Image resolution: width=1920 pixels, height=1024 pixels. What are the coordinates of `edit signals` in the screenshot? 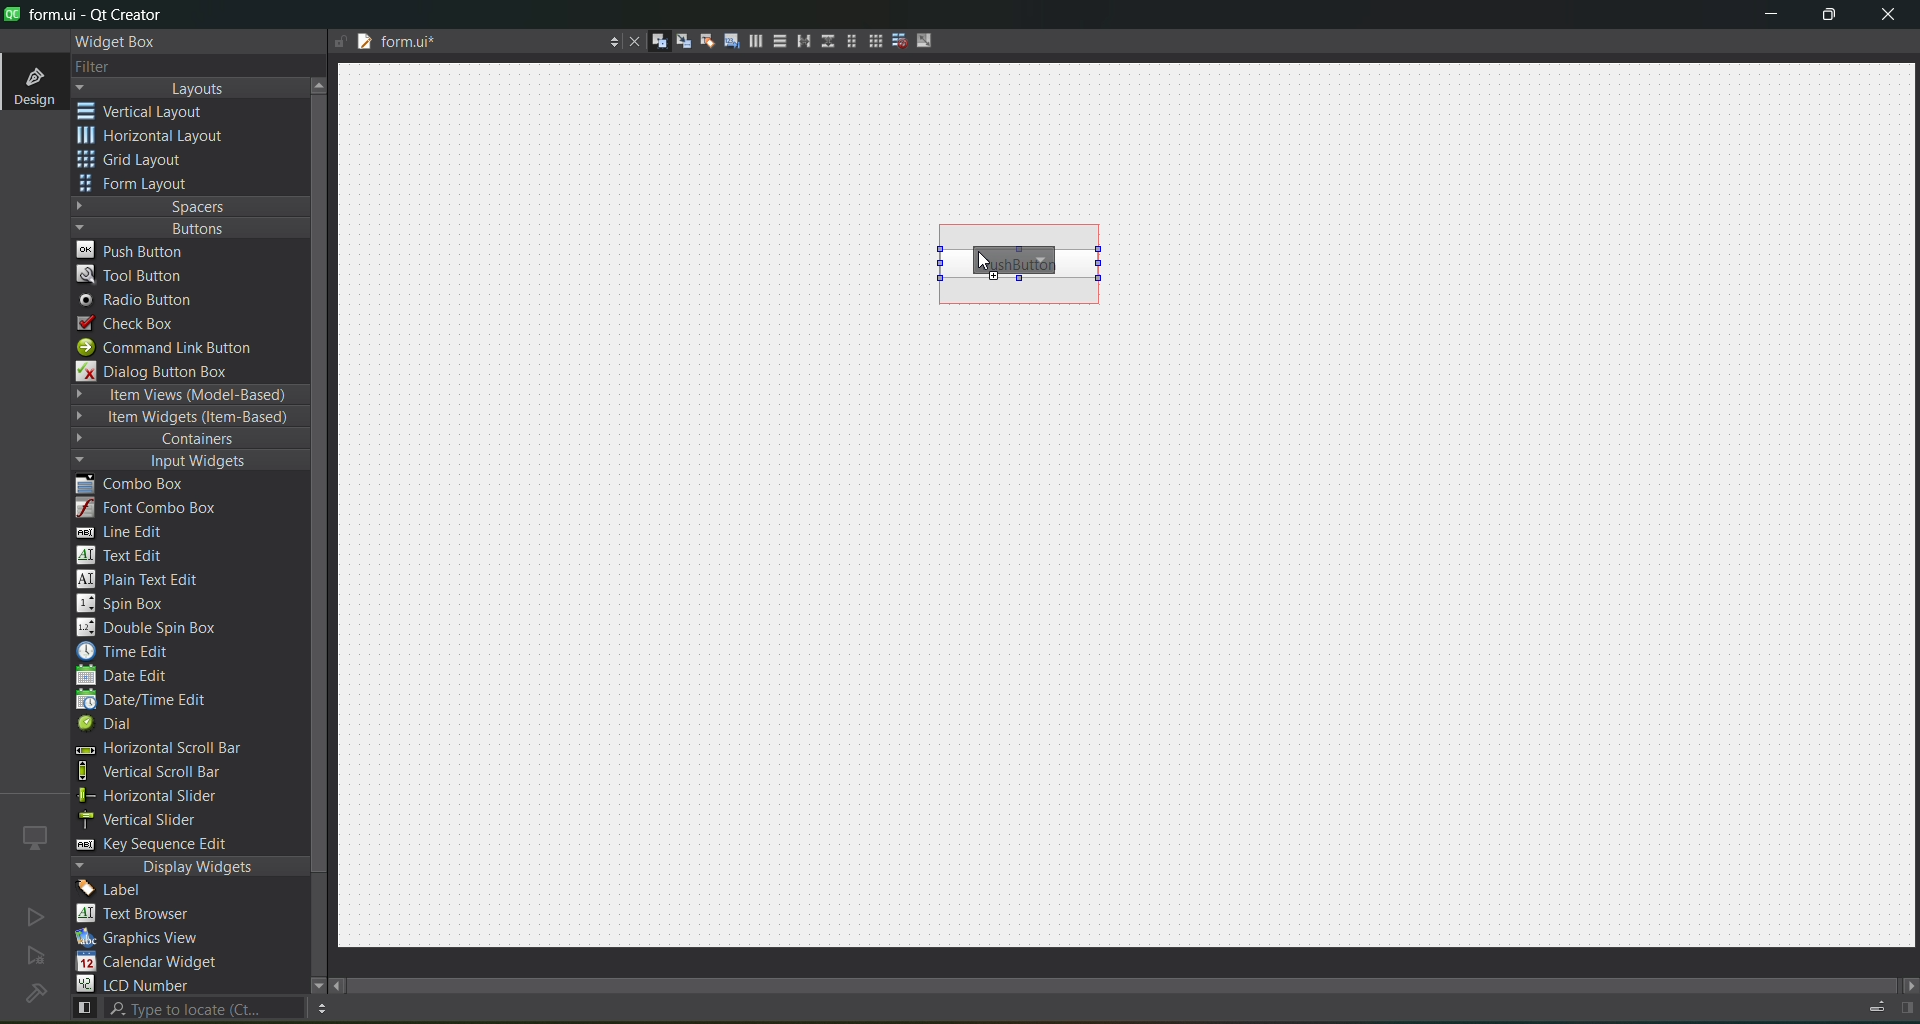 It's located at (675, 40).